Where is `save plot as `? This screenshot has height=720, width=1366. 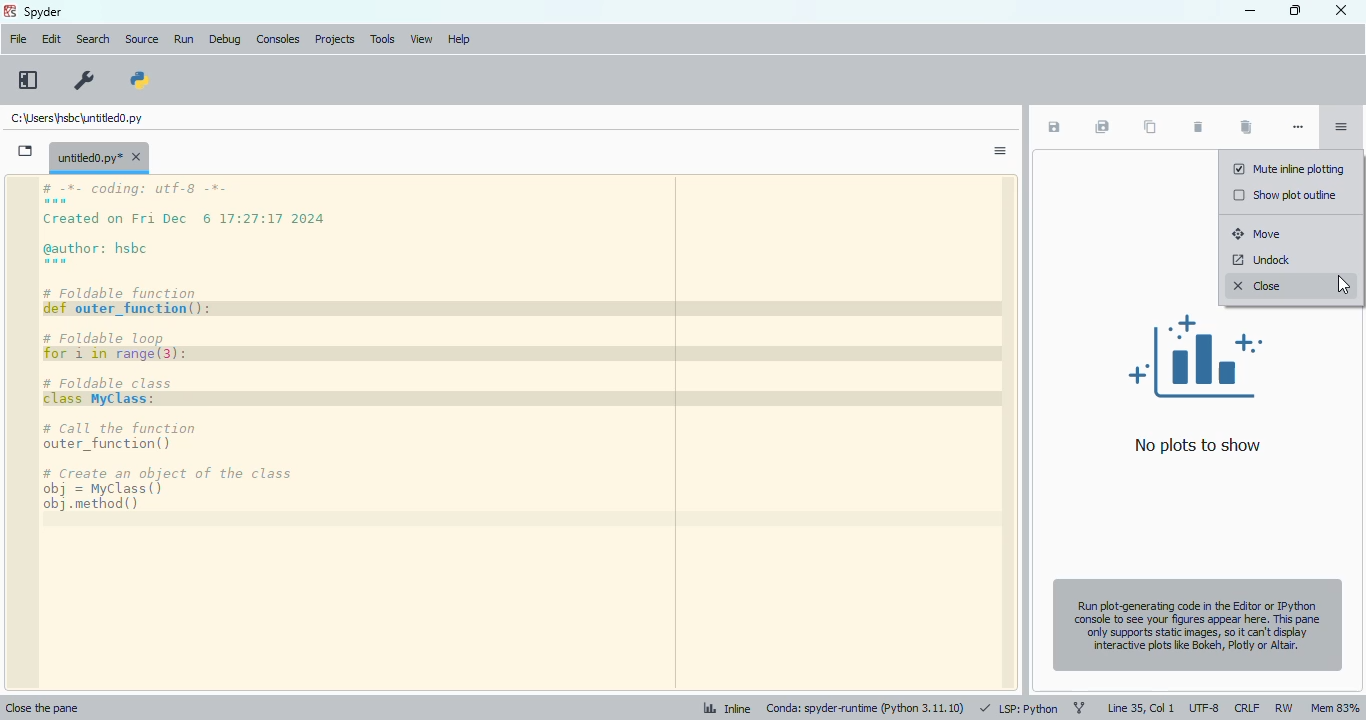
save plot as  is located at coordinates (1054, 127).